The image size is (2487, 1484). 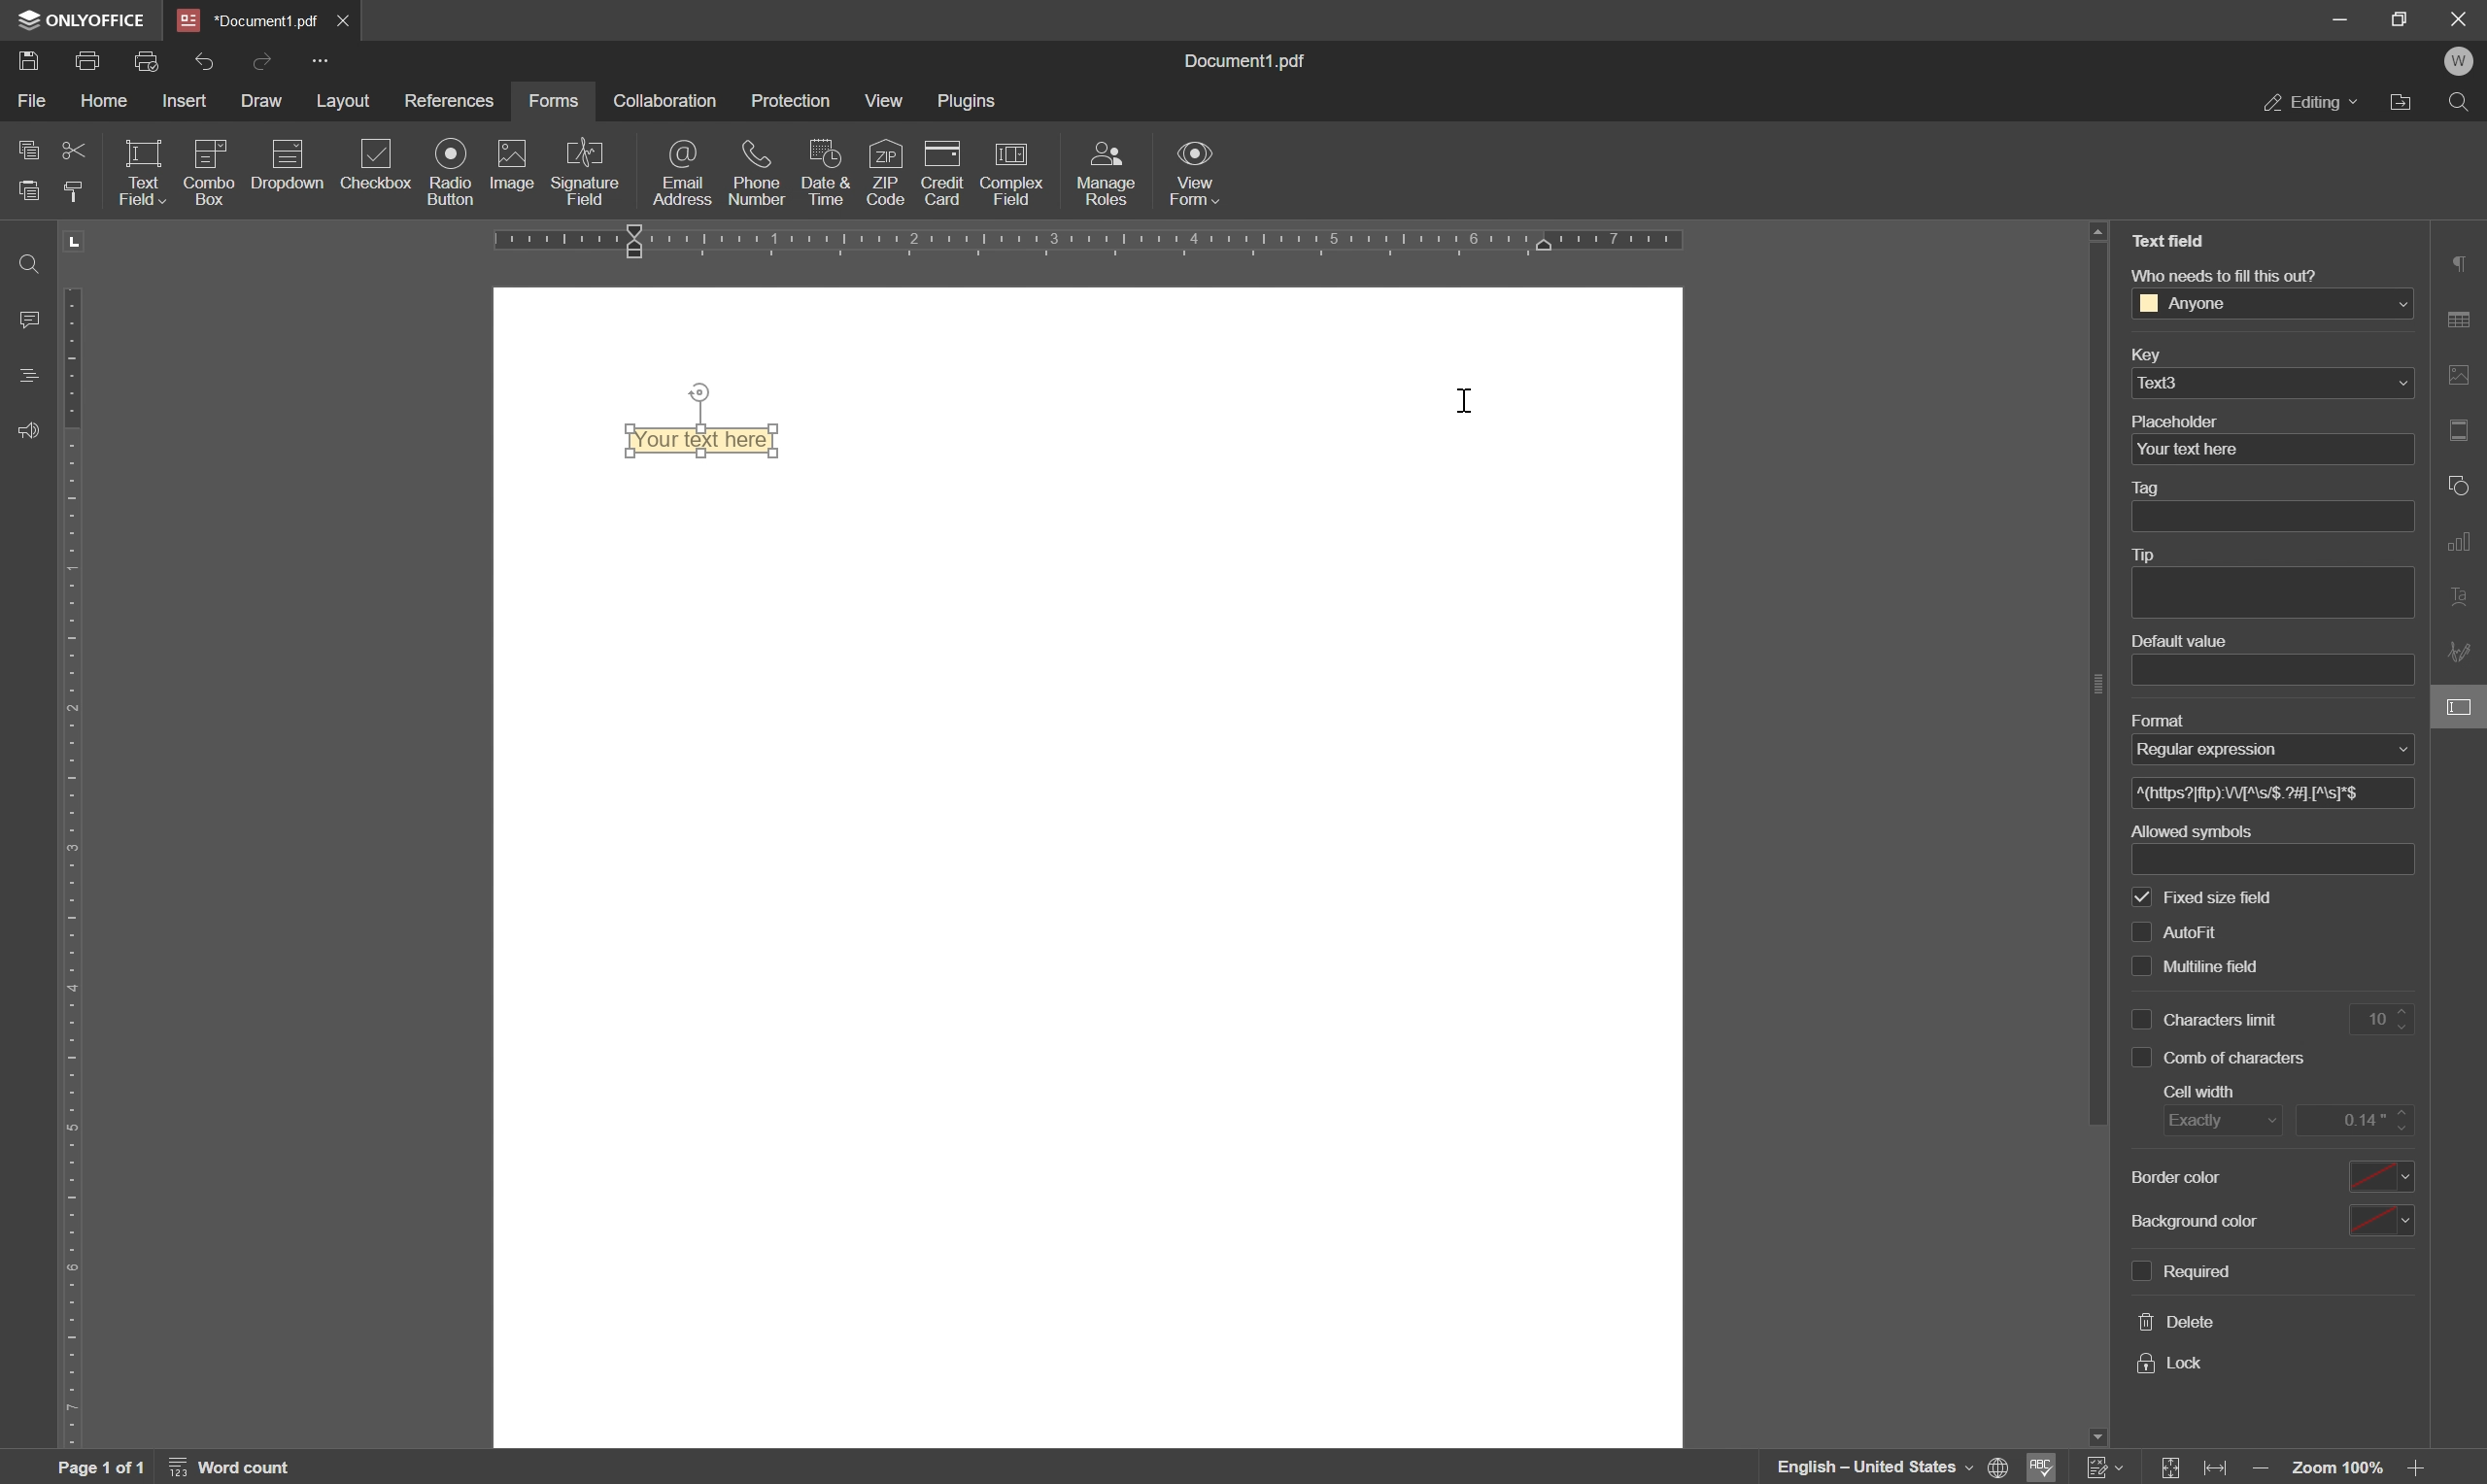 What do you see at coordinates (2175, 641) in the screenshot?
I see `default value` at bounding box center [2175, 641].